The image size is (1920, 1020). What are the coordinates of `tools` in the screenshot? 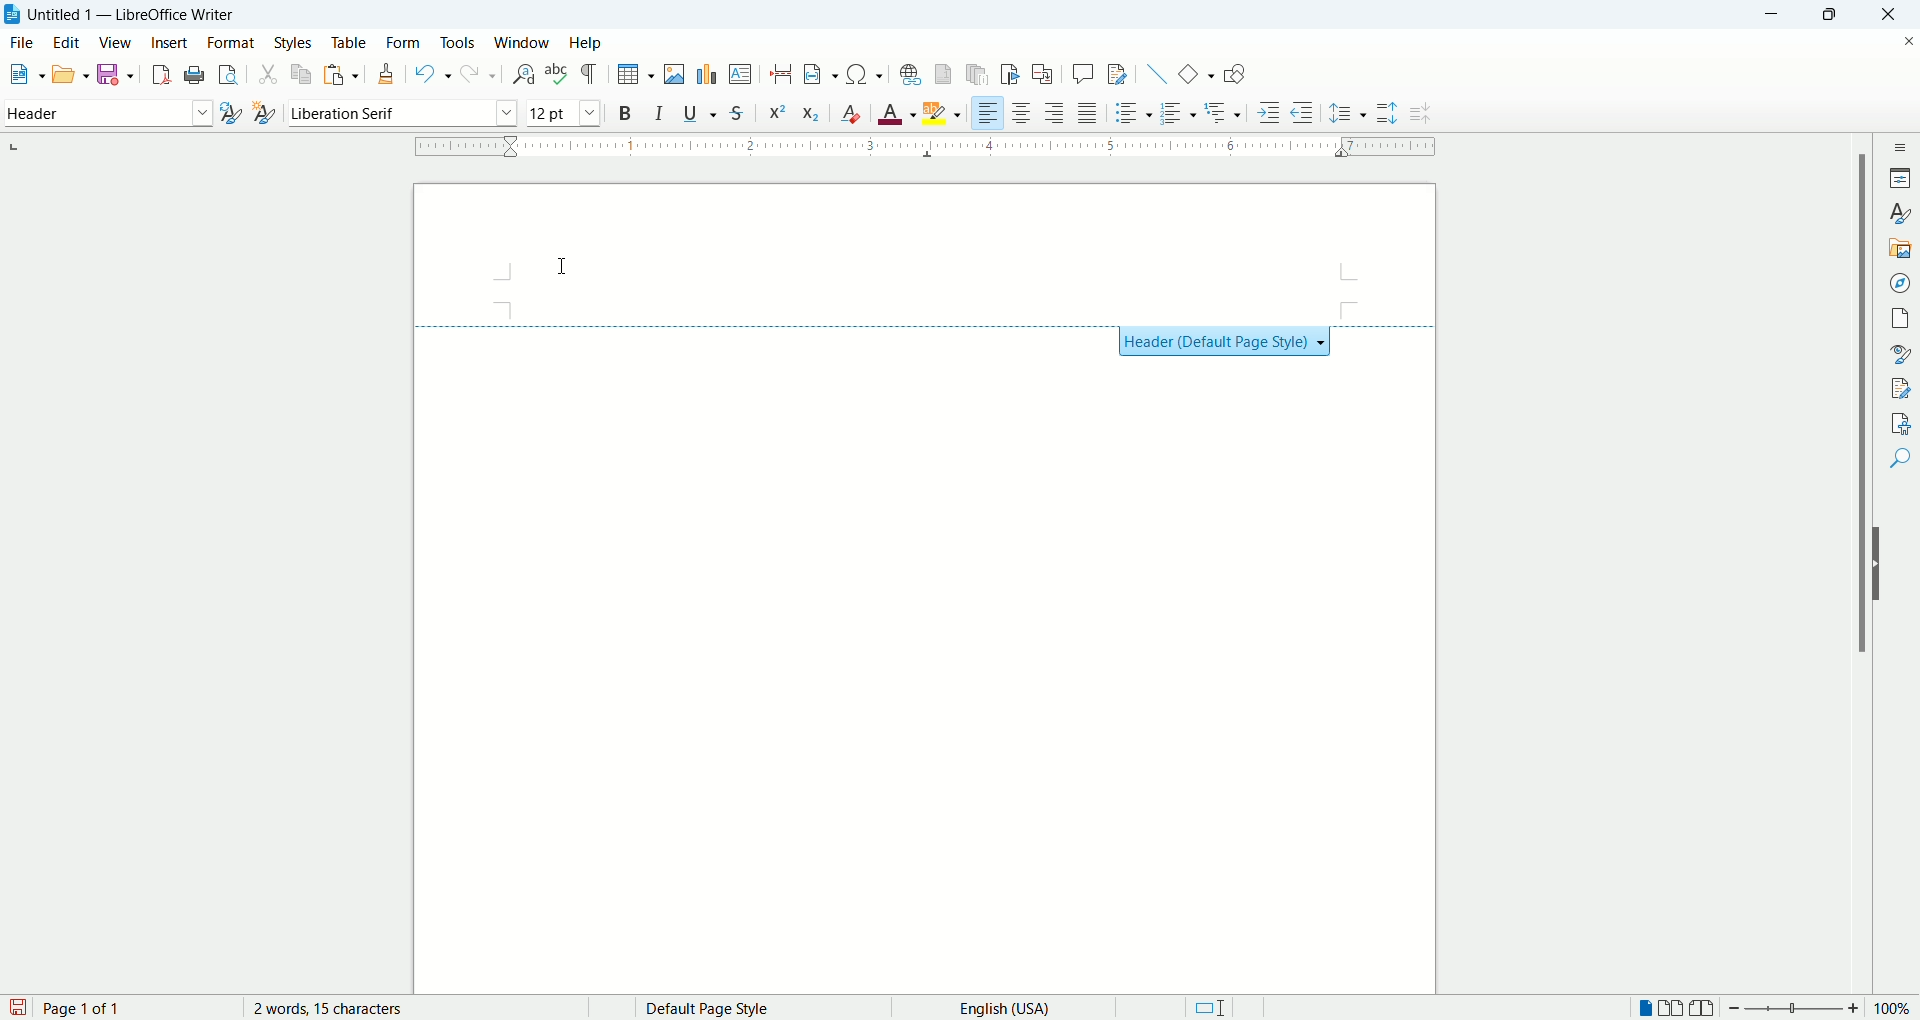 It's located at (459, 43).